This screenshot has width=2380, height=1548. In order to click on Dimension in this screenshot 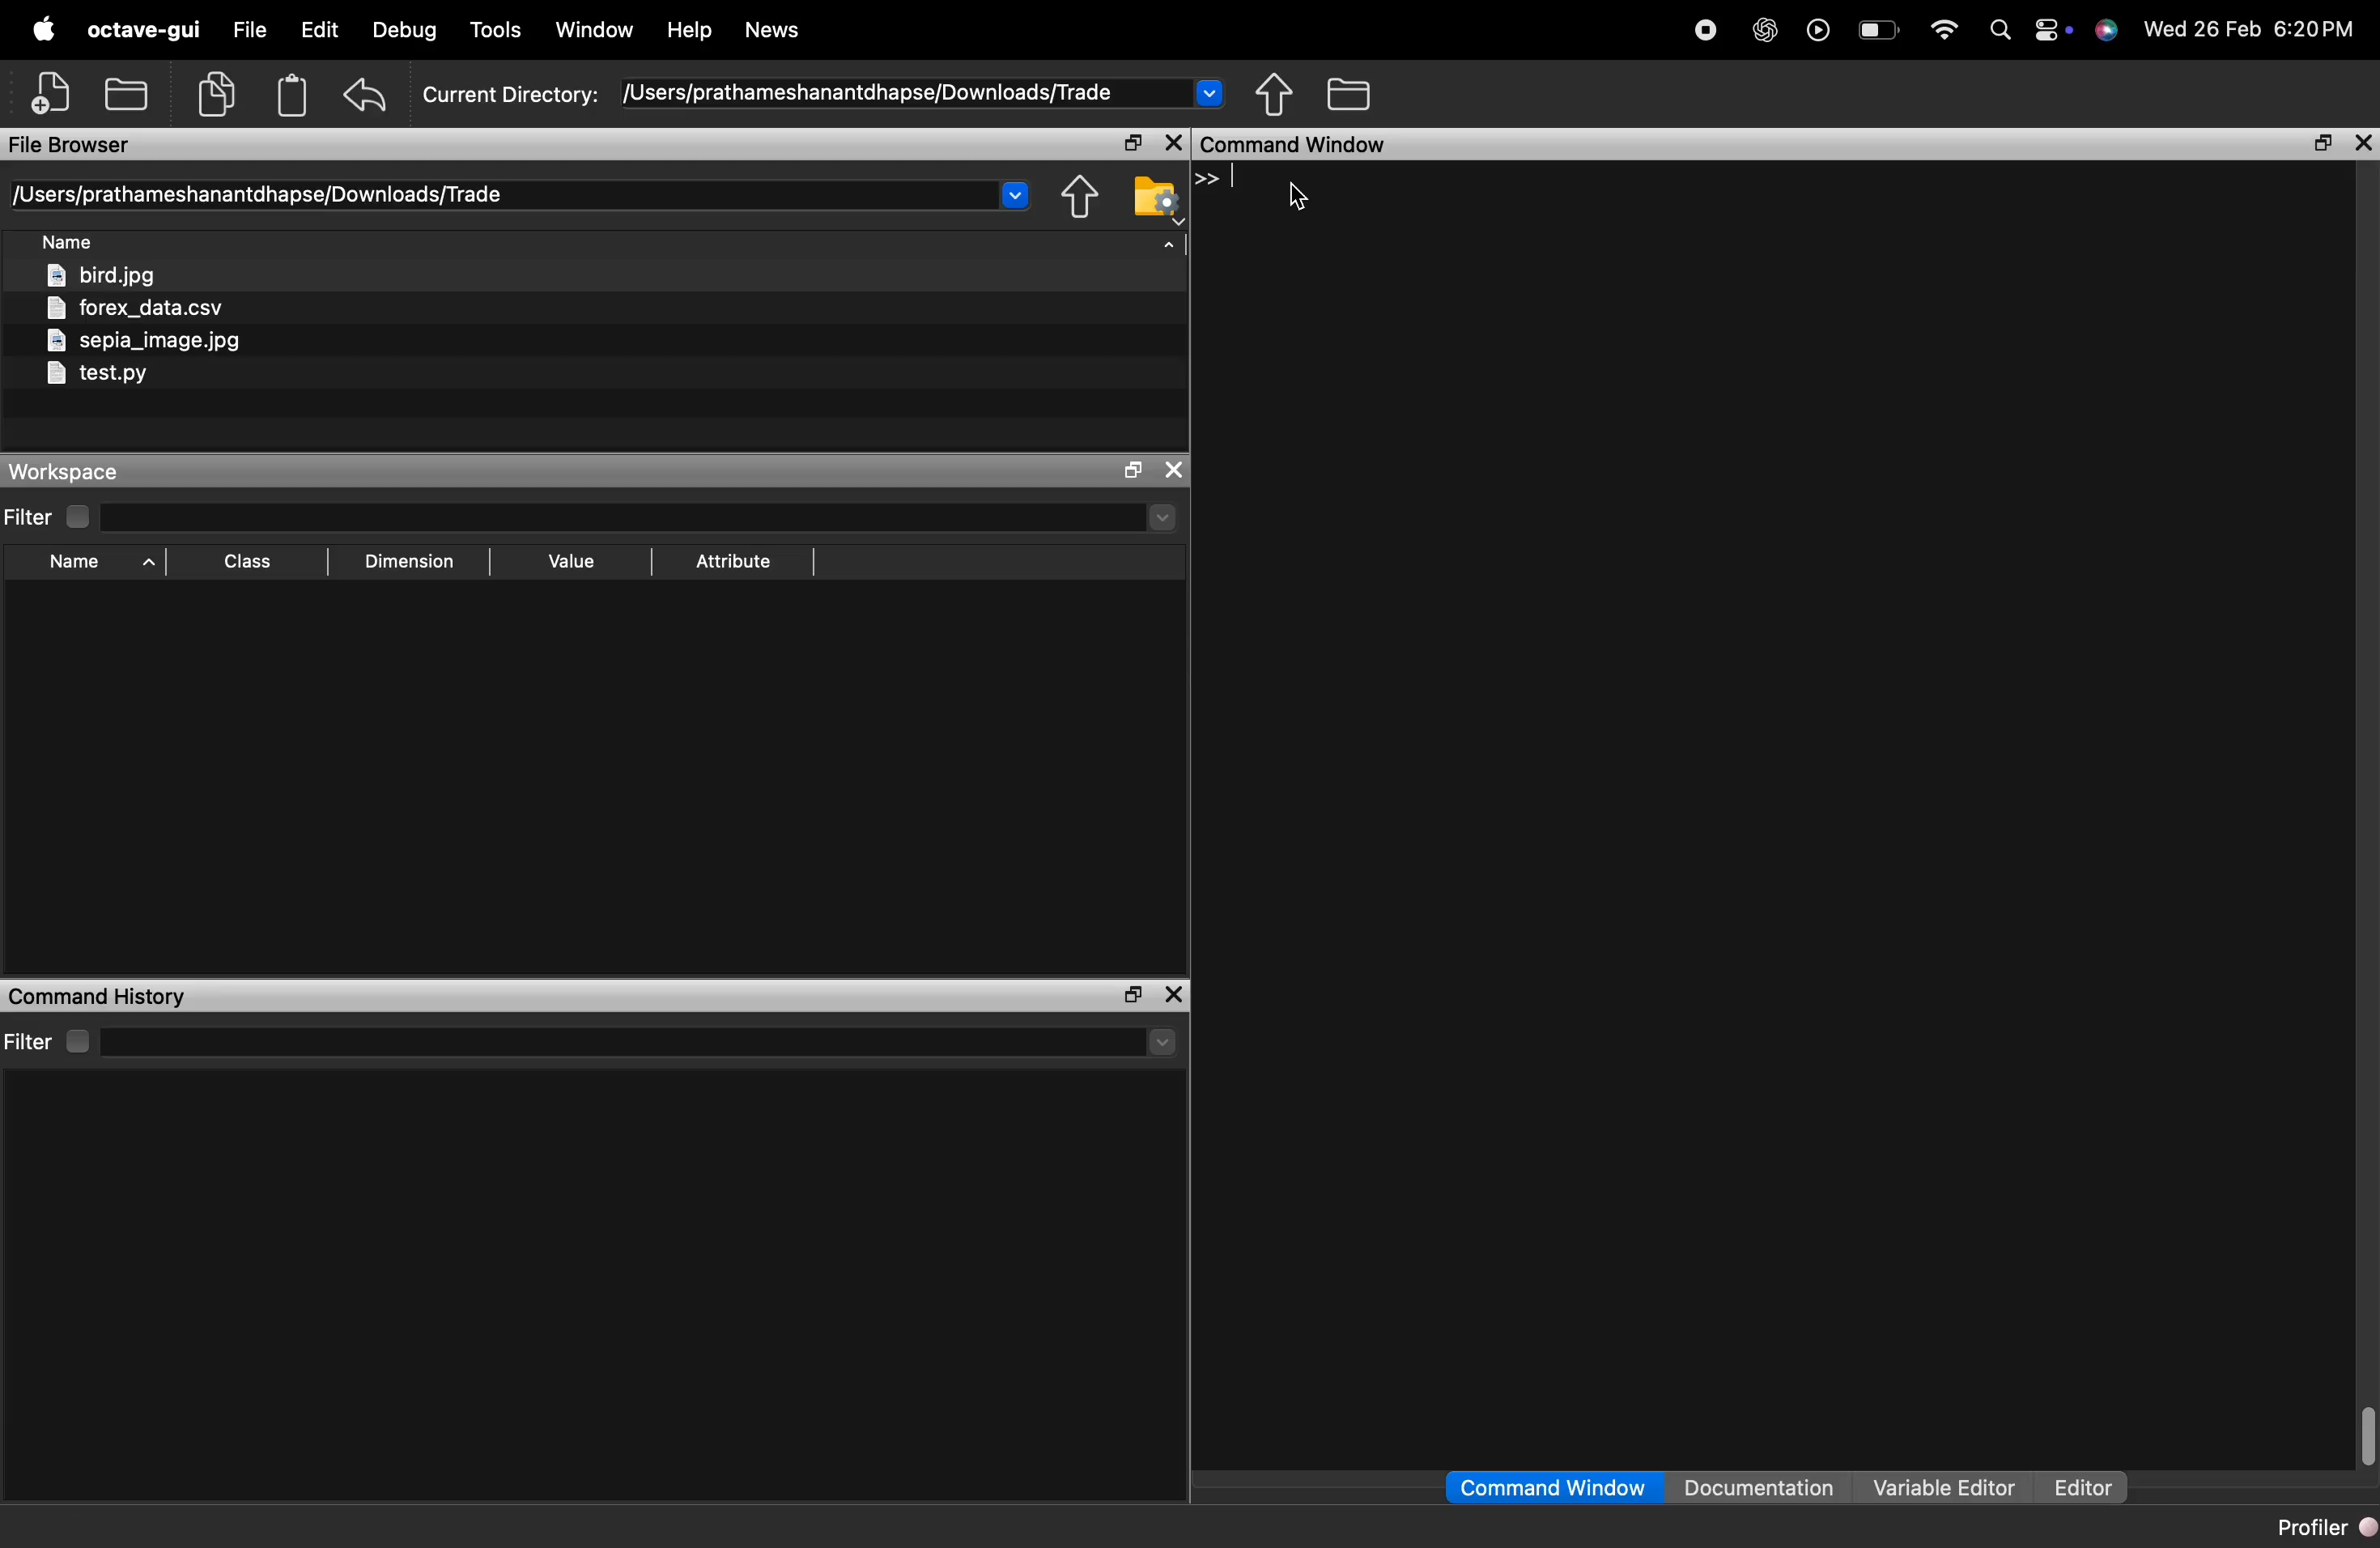, I will do `click(408, 565)`.